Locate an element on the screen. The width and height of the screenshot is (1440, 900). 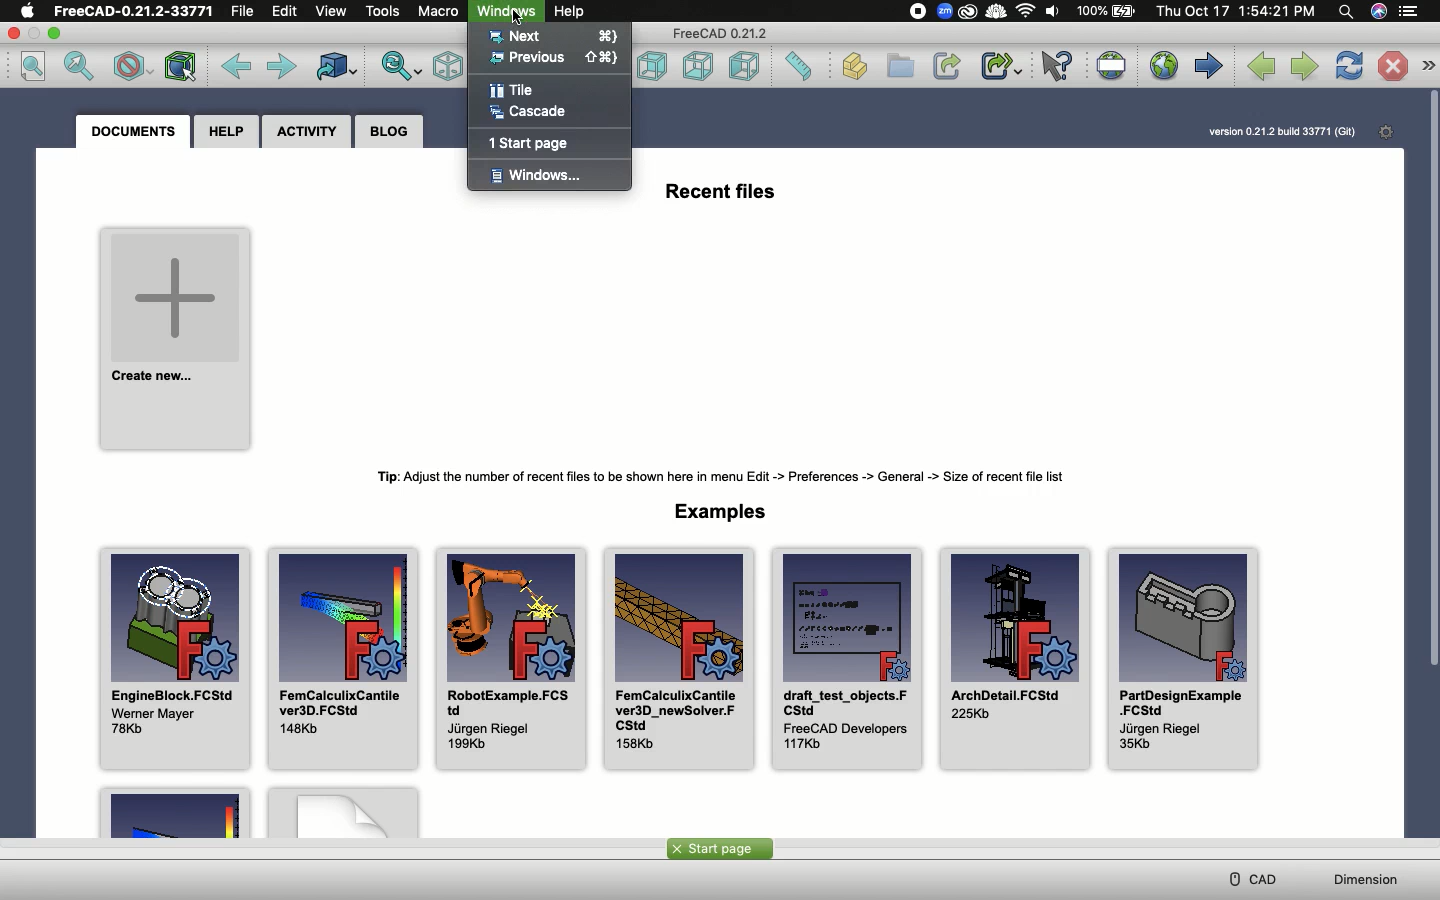
Left is located at coordinates (749, 66).